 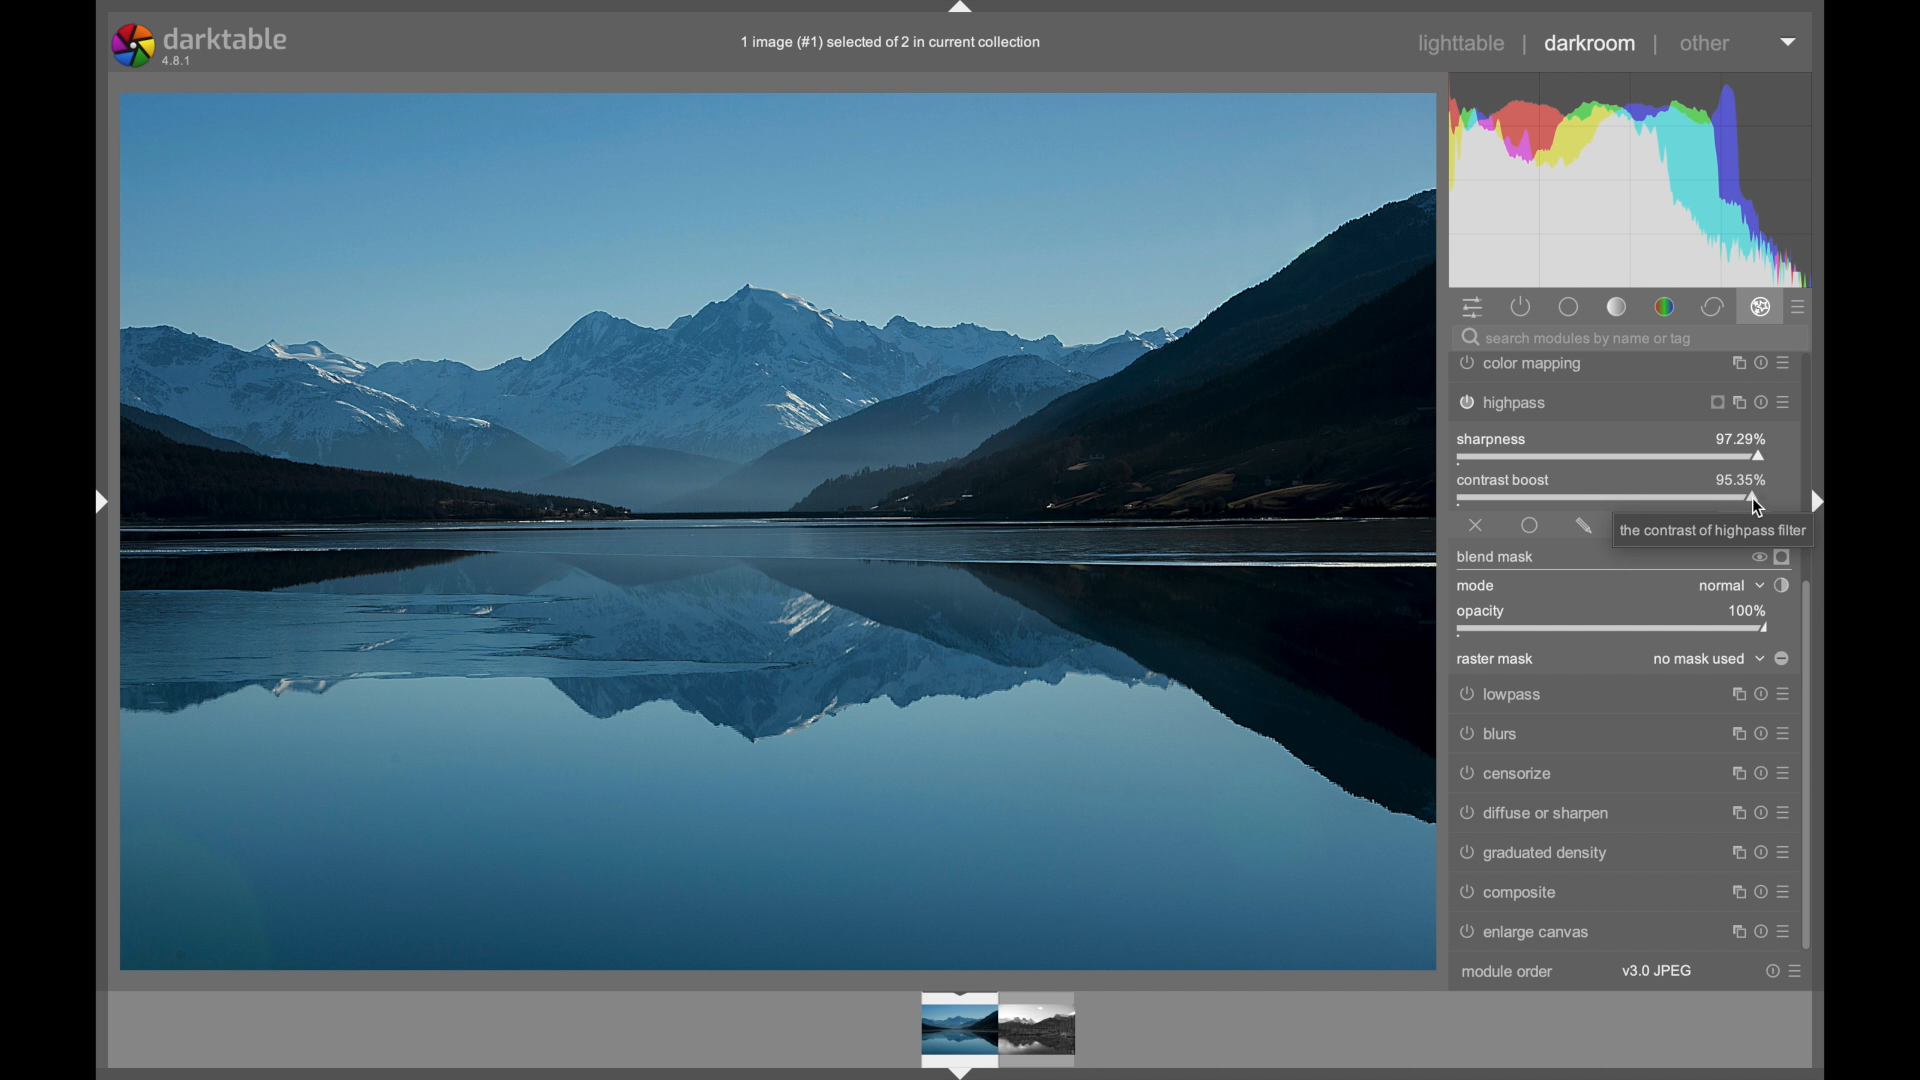 What do you see at coordinates (1590, 43) in the screenshot?
I see `darkroom` at bounding box center [1590, 43].